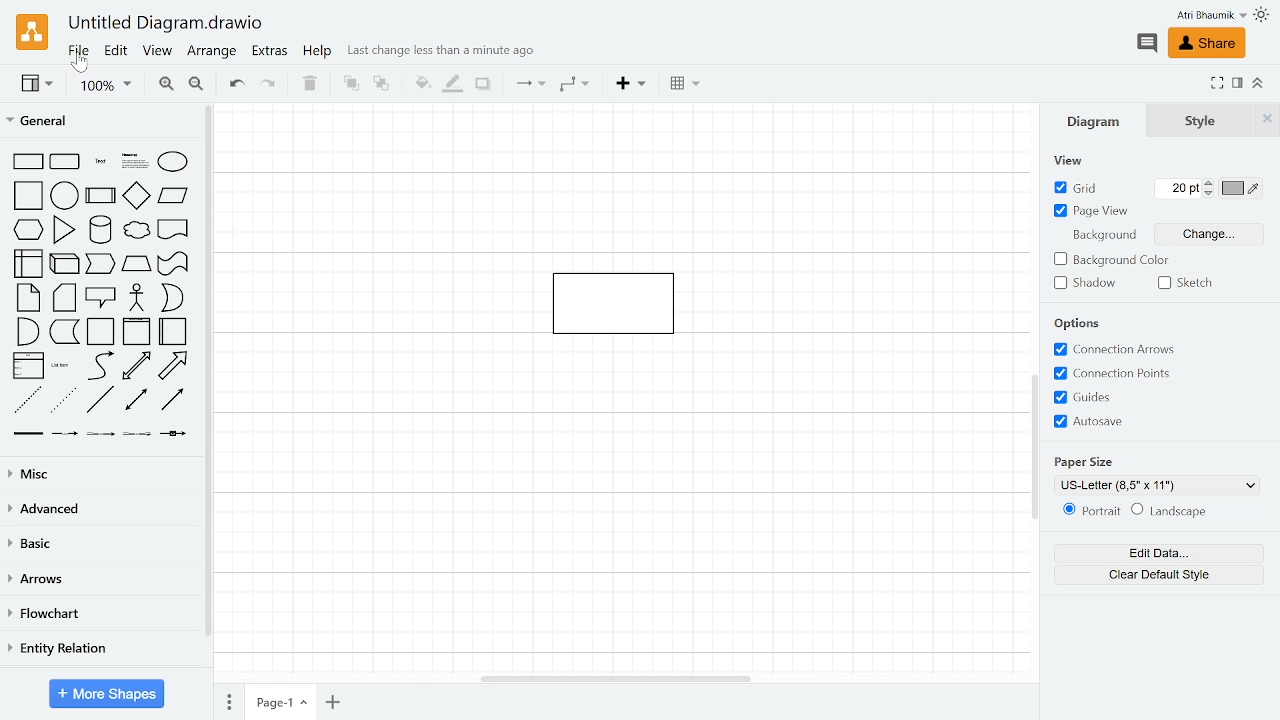 The width and height of the screenshot is (1280, 720). I want to click on Connection arrows, so click(1122, 350).